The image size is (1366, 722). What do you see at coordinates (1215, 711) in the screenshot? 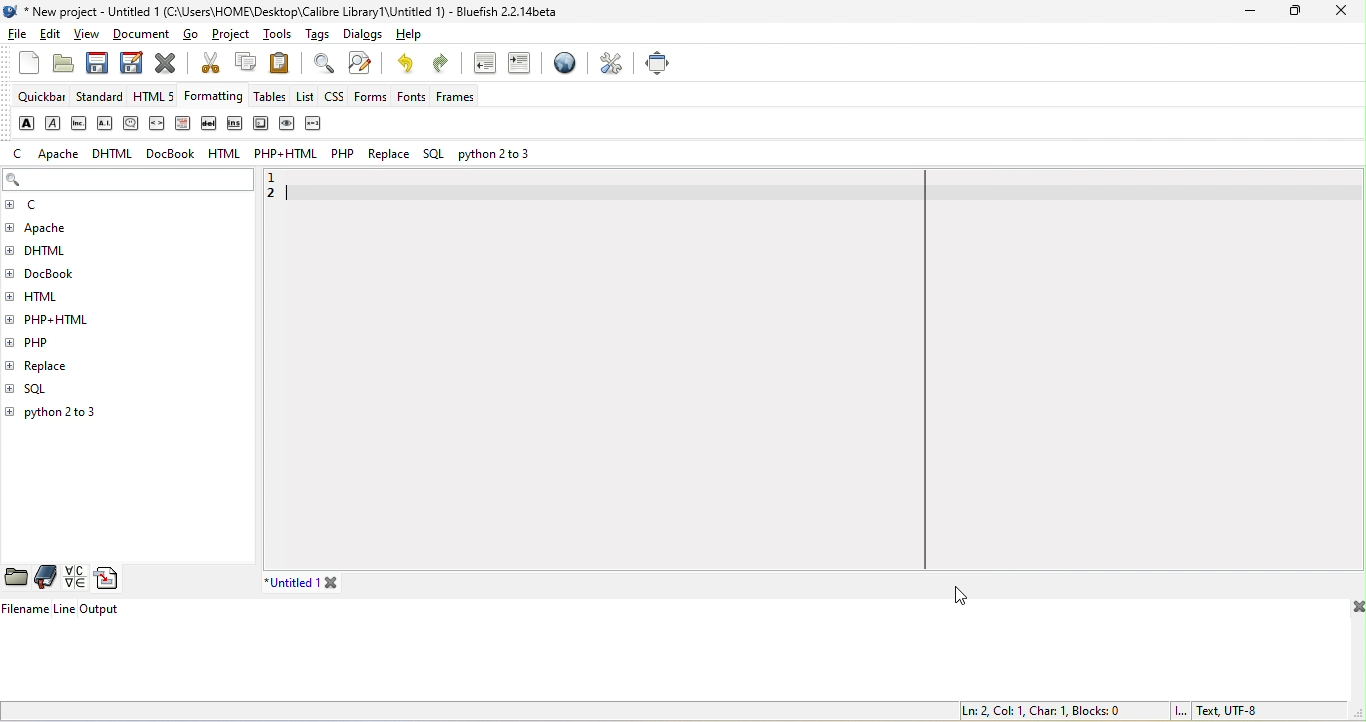
I see `text, utf 8` at bounding box center [1215, 711].